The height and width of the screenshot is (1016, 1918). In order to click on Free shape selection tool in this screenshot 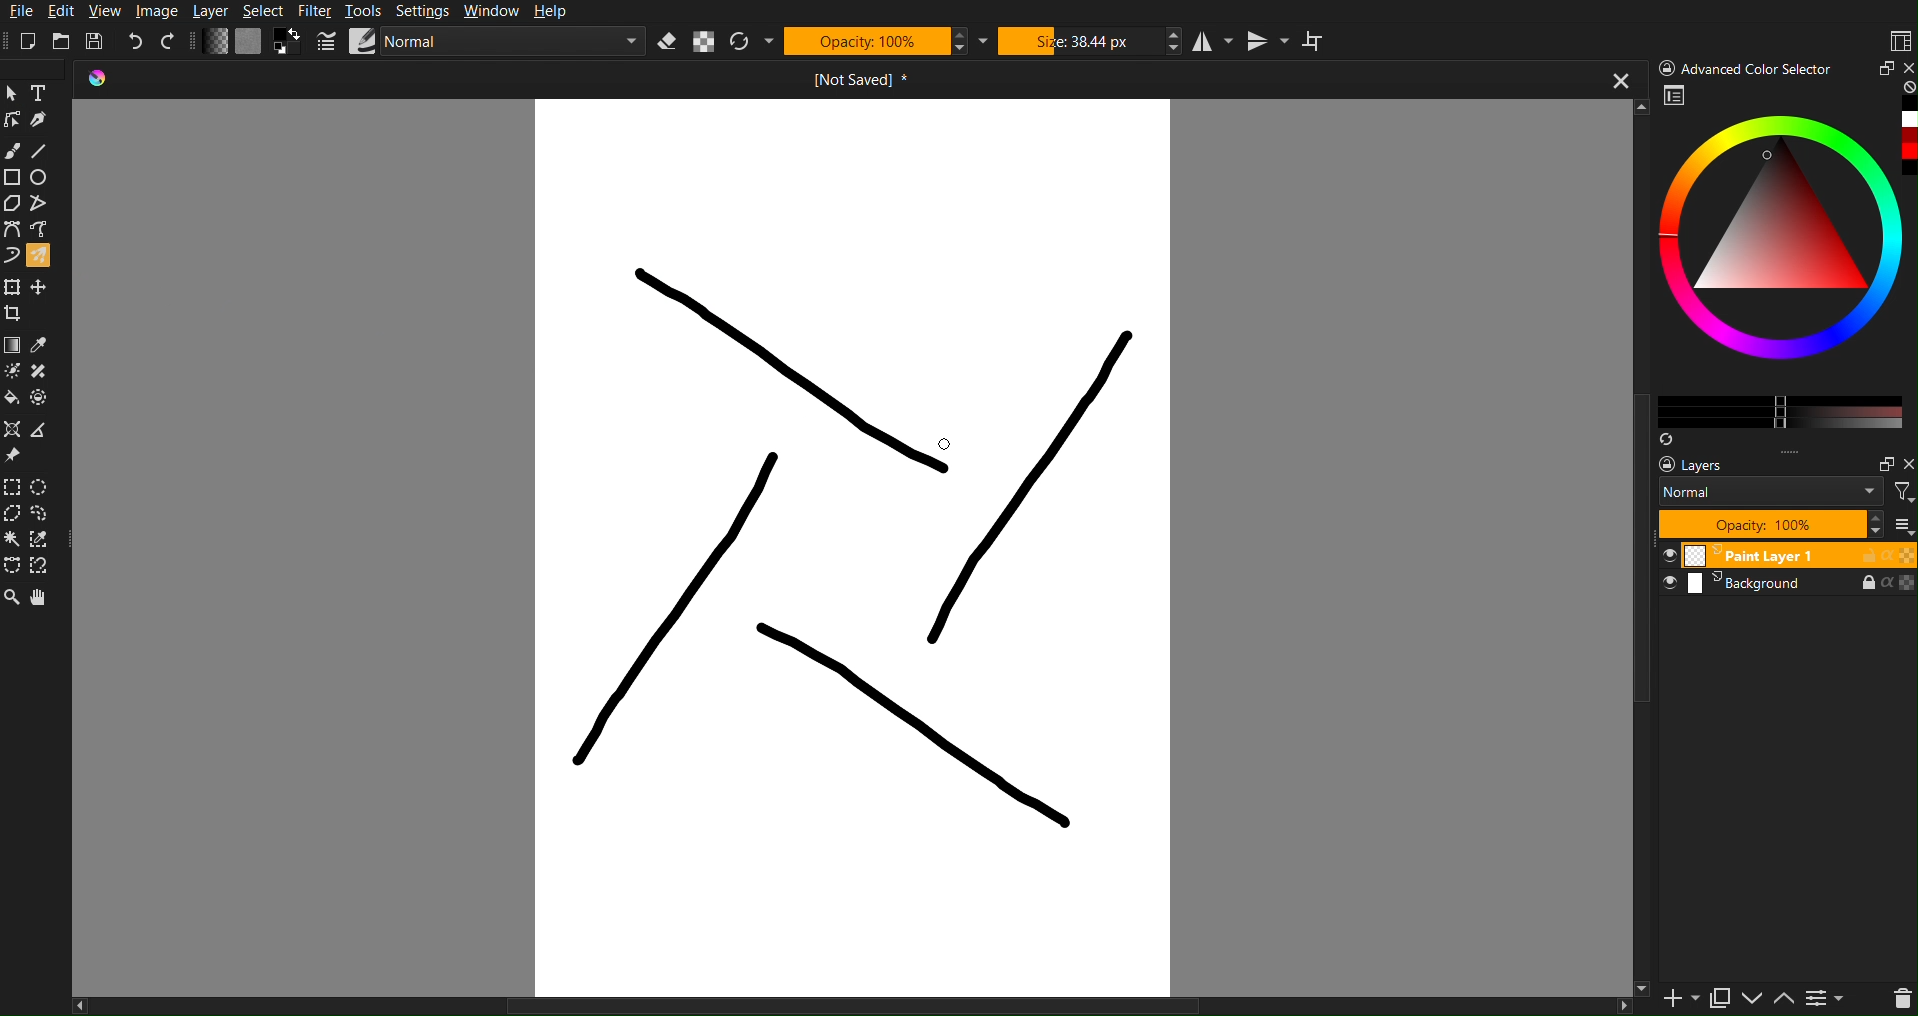, I will do `click(47, 513)`.